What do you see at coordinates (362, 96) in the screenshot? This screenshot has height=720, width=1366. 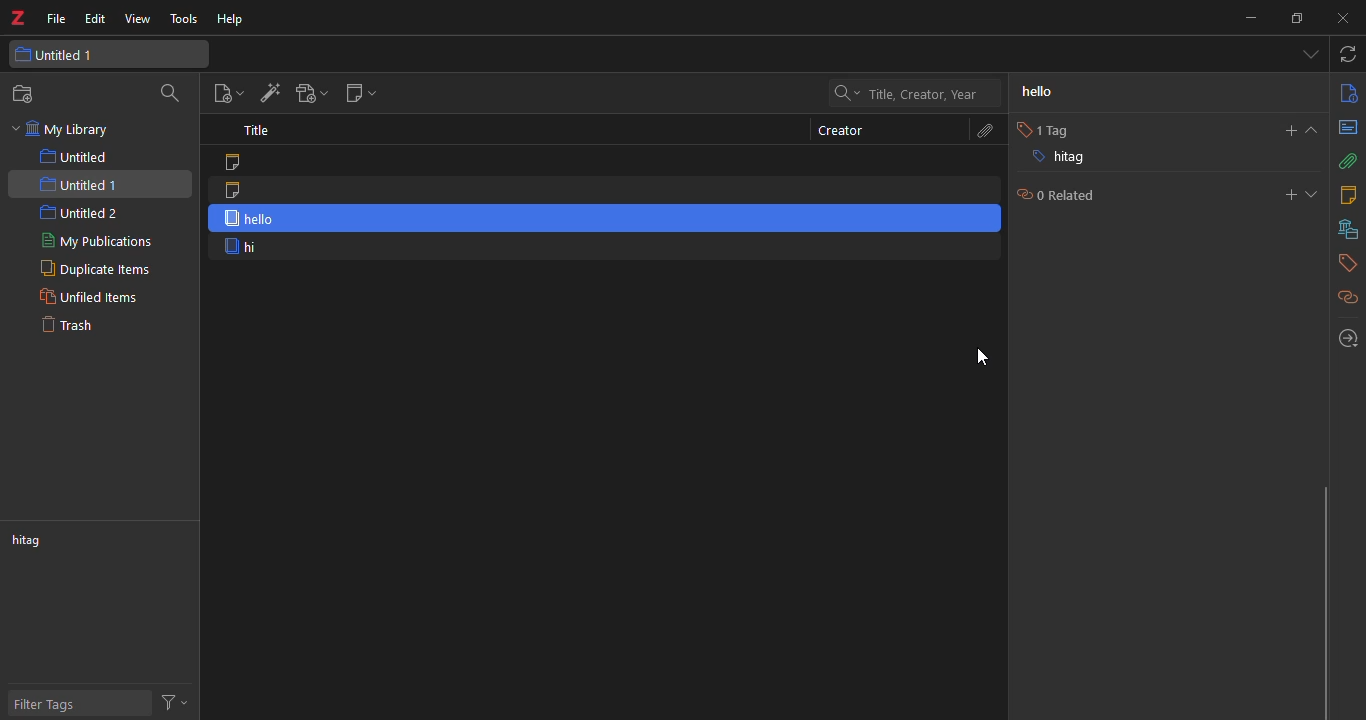 I see `new note` at bounding box center [362, 96].